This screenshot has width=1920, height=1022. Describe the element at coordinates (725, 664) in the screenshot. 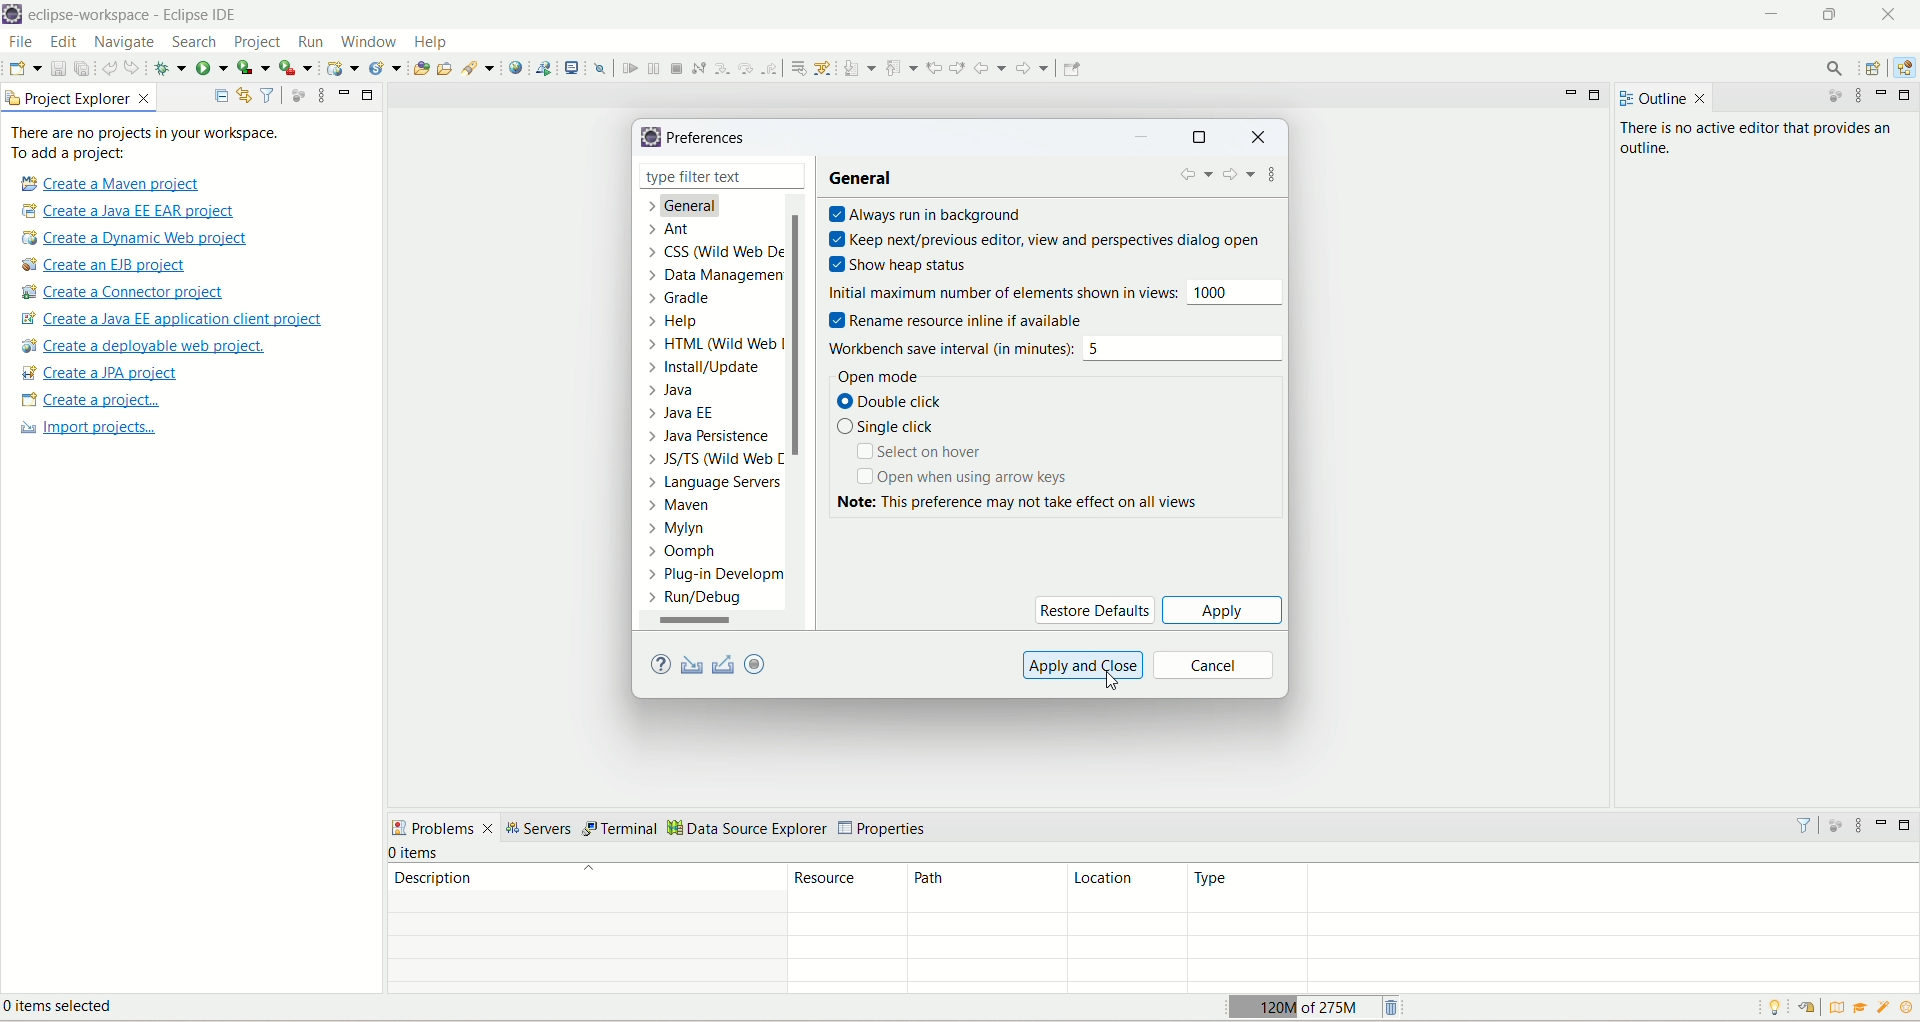

I see `export` at that location.